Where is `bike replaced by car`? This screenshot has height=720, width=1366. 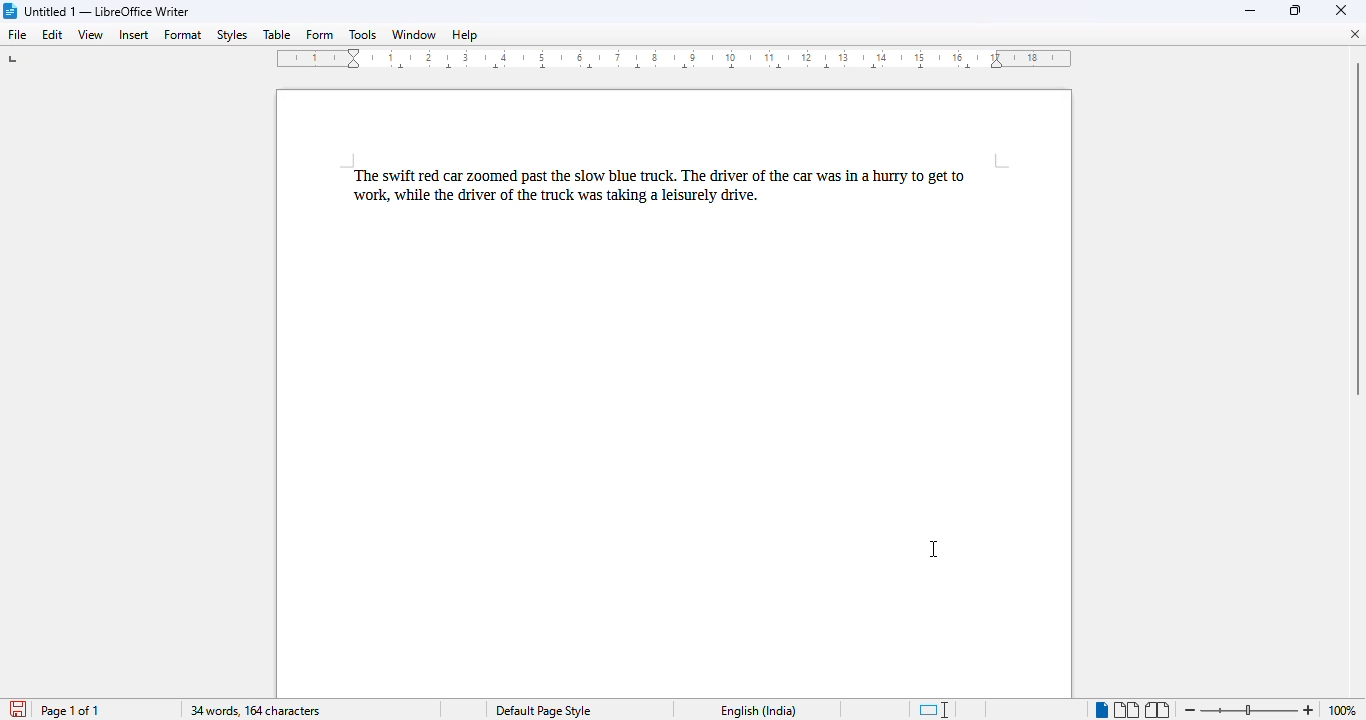 bike replaced by car is located at coordinates (453, 177).